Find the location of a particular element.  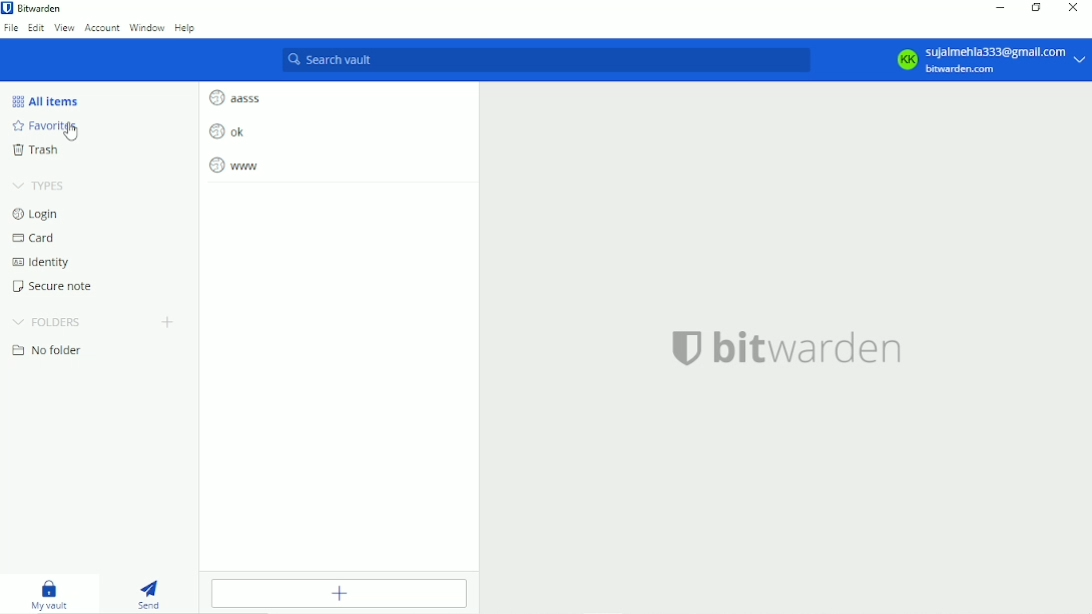

Account is located at coordinates (102, 28).